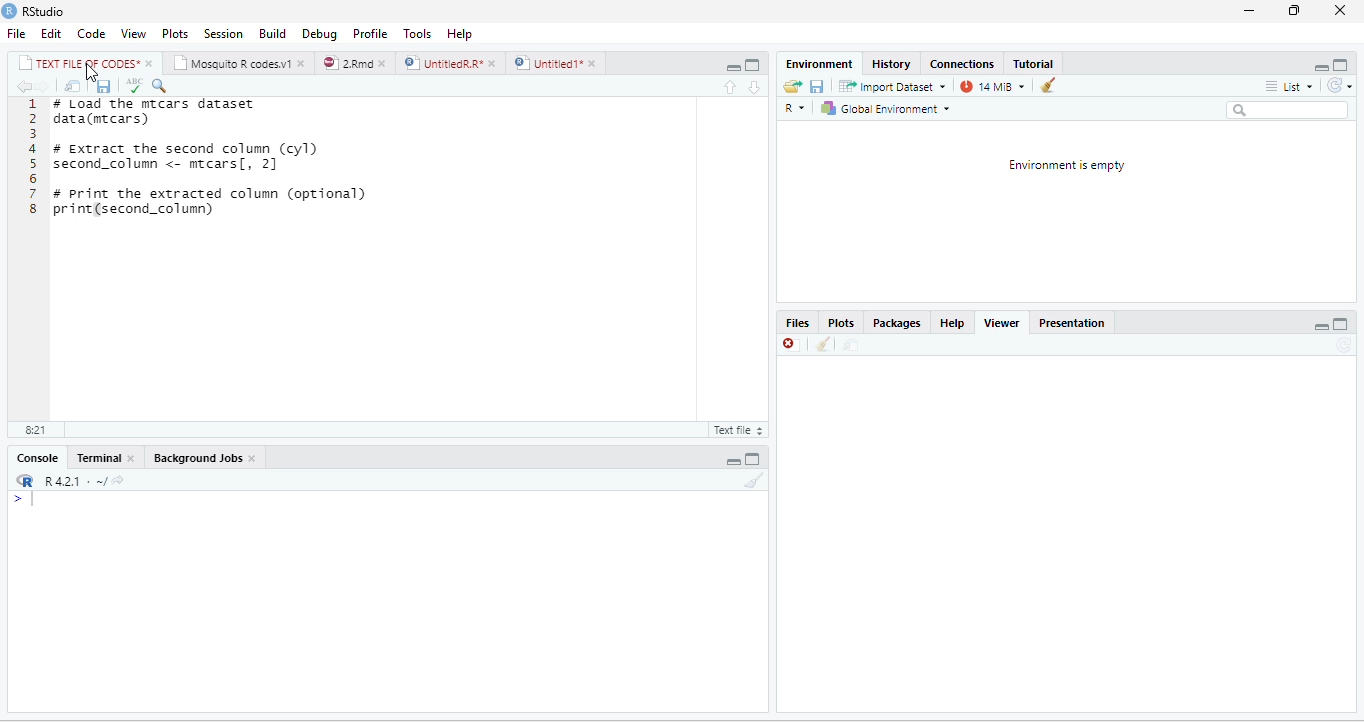 The height and width of the screenshot is (722, 1364). I want to click on environment is empty, so click(1070, 210).